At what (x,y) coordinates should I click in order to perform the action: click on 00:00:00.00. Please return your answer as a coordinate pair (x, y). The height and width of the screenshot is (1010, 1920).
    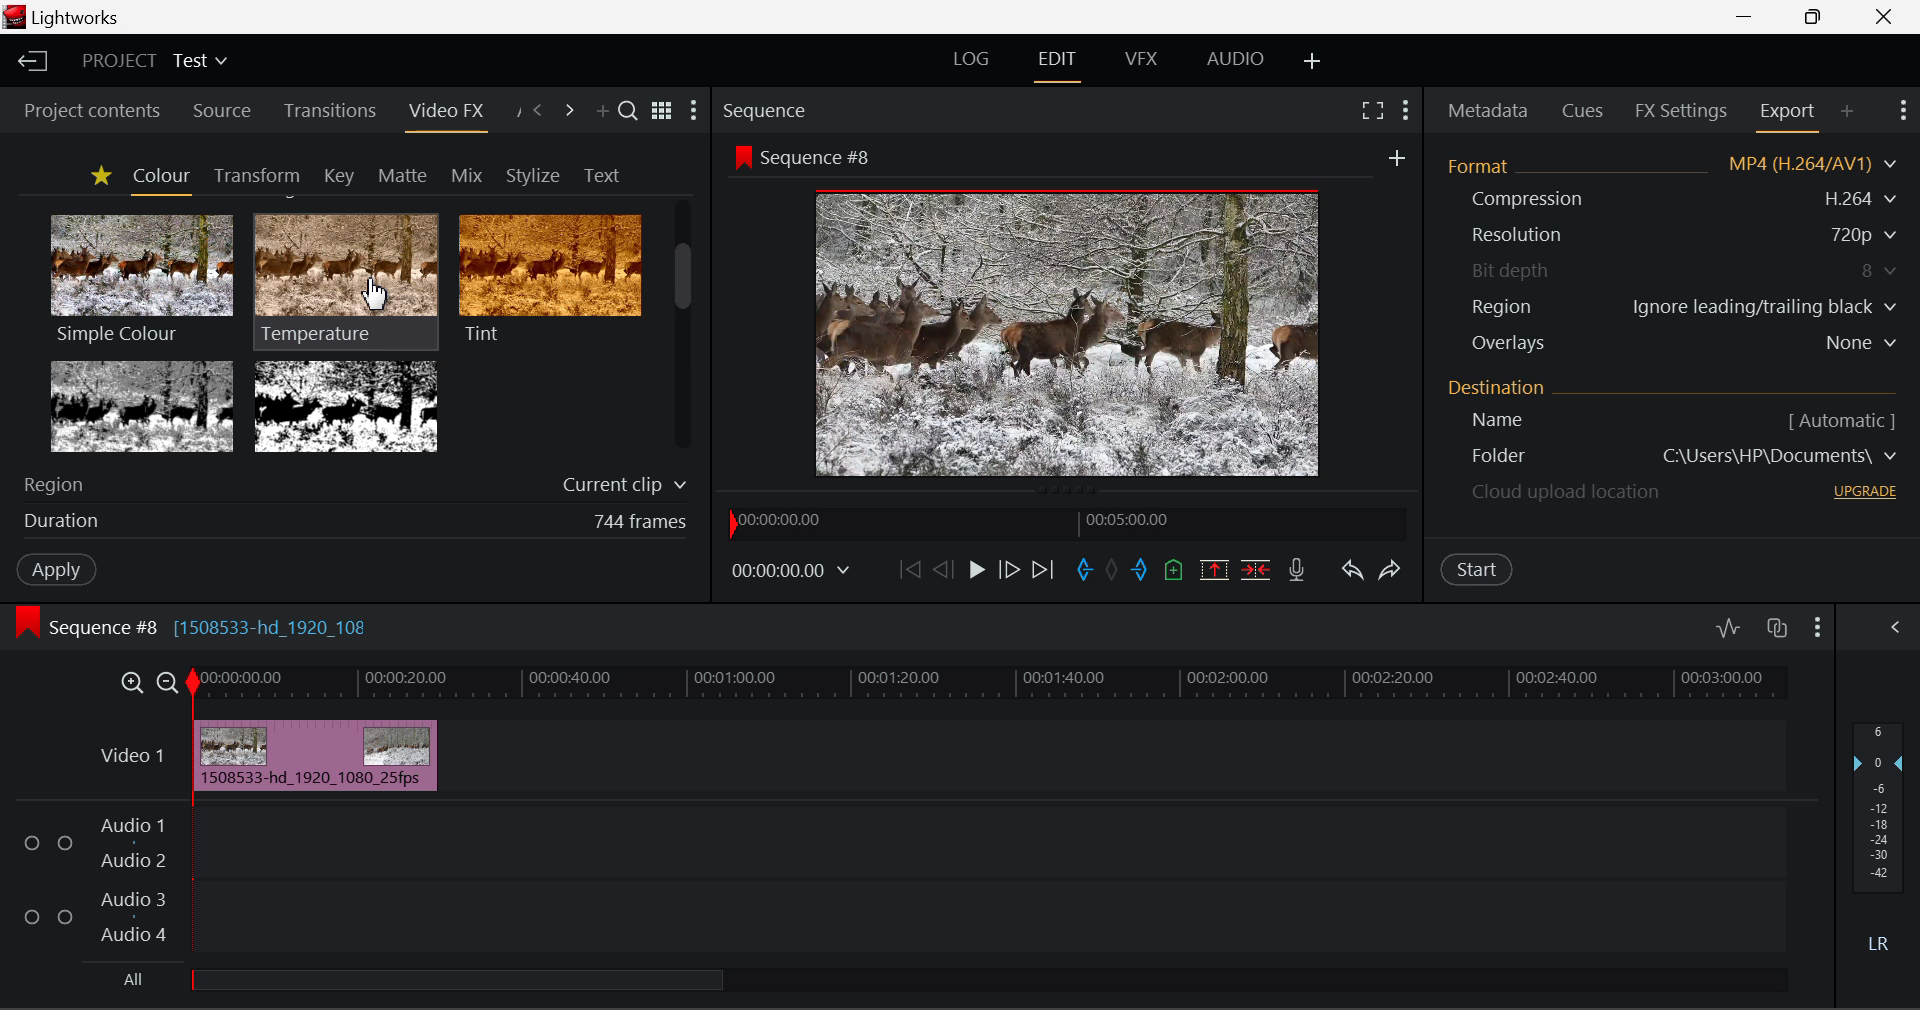
    Looking at the image, I should click on (784, 521).